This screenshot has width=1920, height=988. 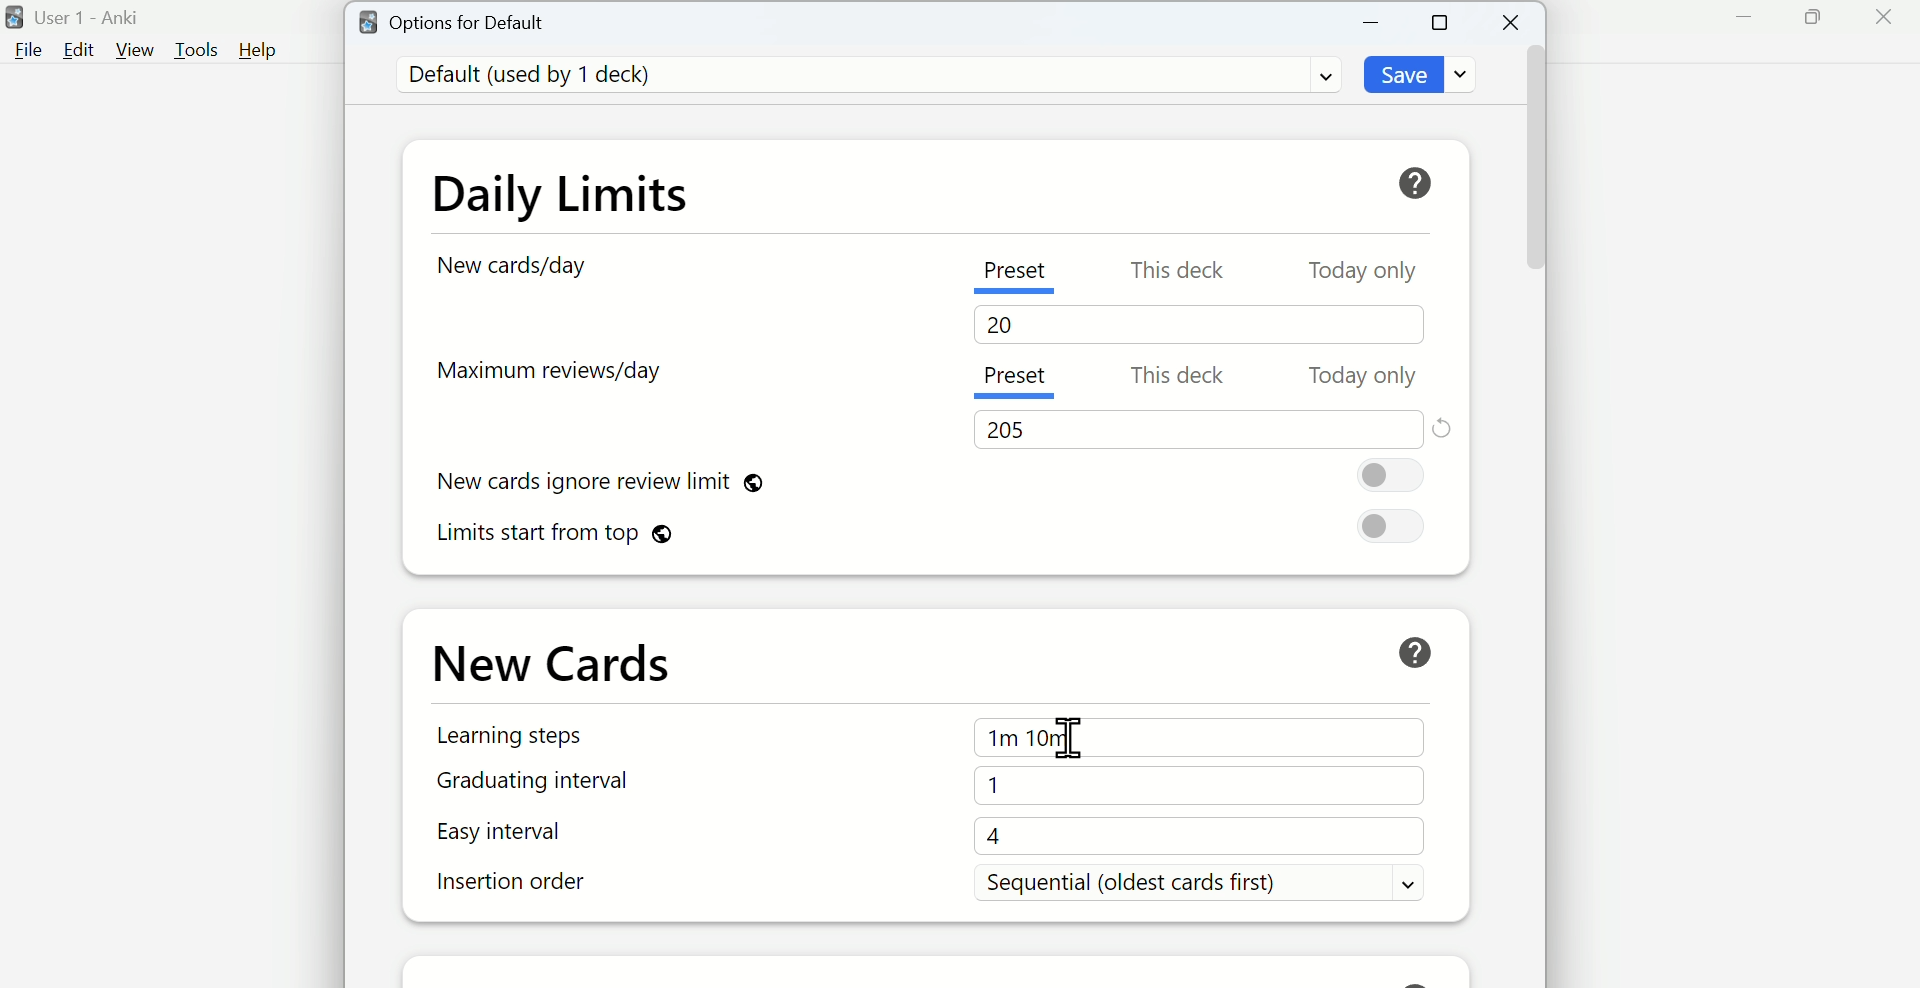 I want to click on Close, so click(x=1511, y=20).